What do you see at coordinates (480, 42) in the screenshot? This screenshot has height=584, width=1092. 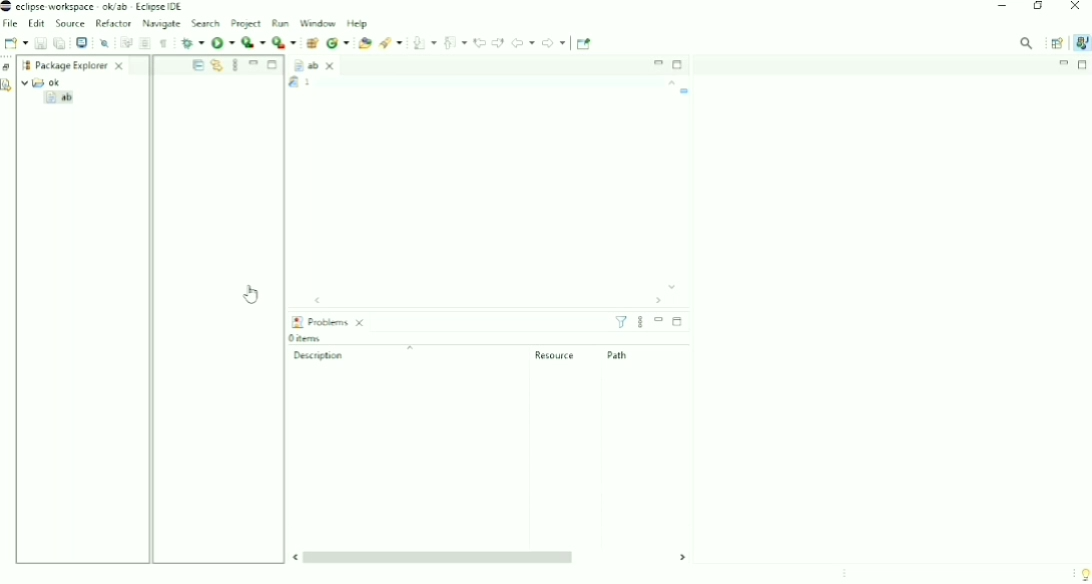 I see `Previous Edit Location` at bounding box center [480, 42].